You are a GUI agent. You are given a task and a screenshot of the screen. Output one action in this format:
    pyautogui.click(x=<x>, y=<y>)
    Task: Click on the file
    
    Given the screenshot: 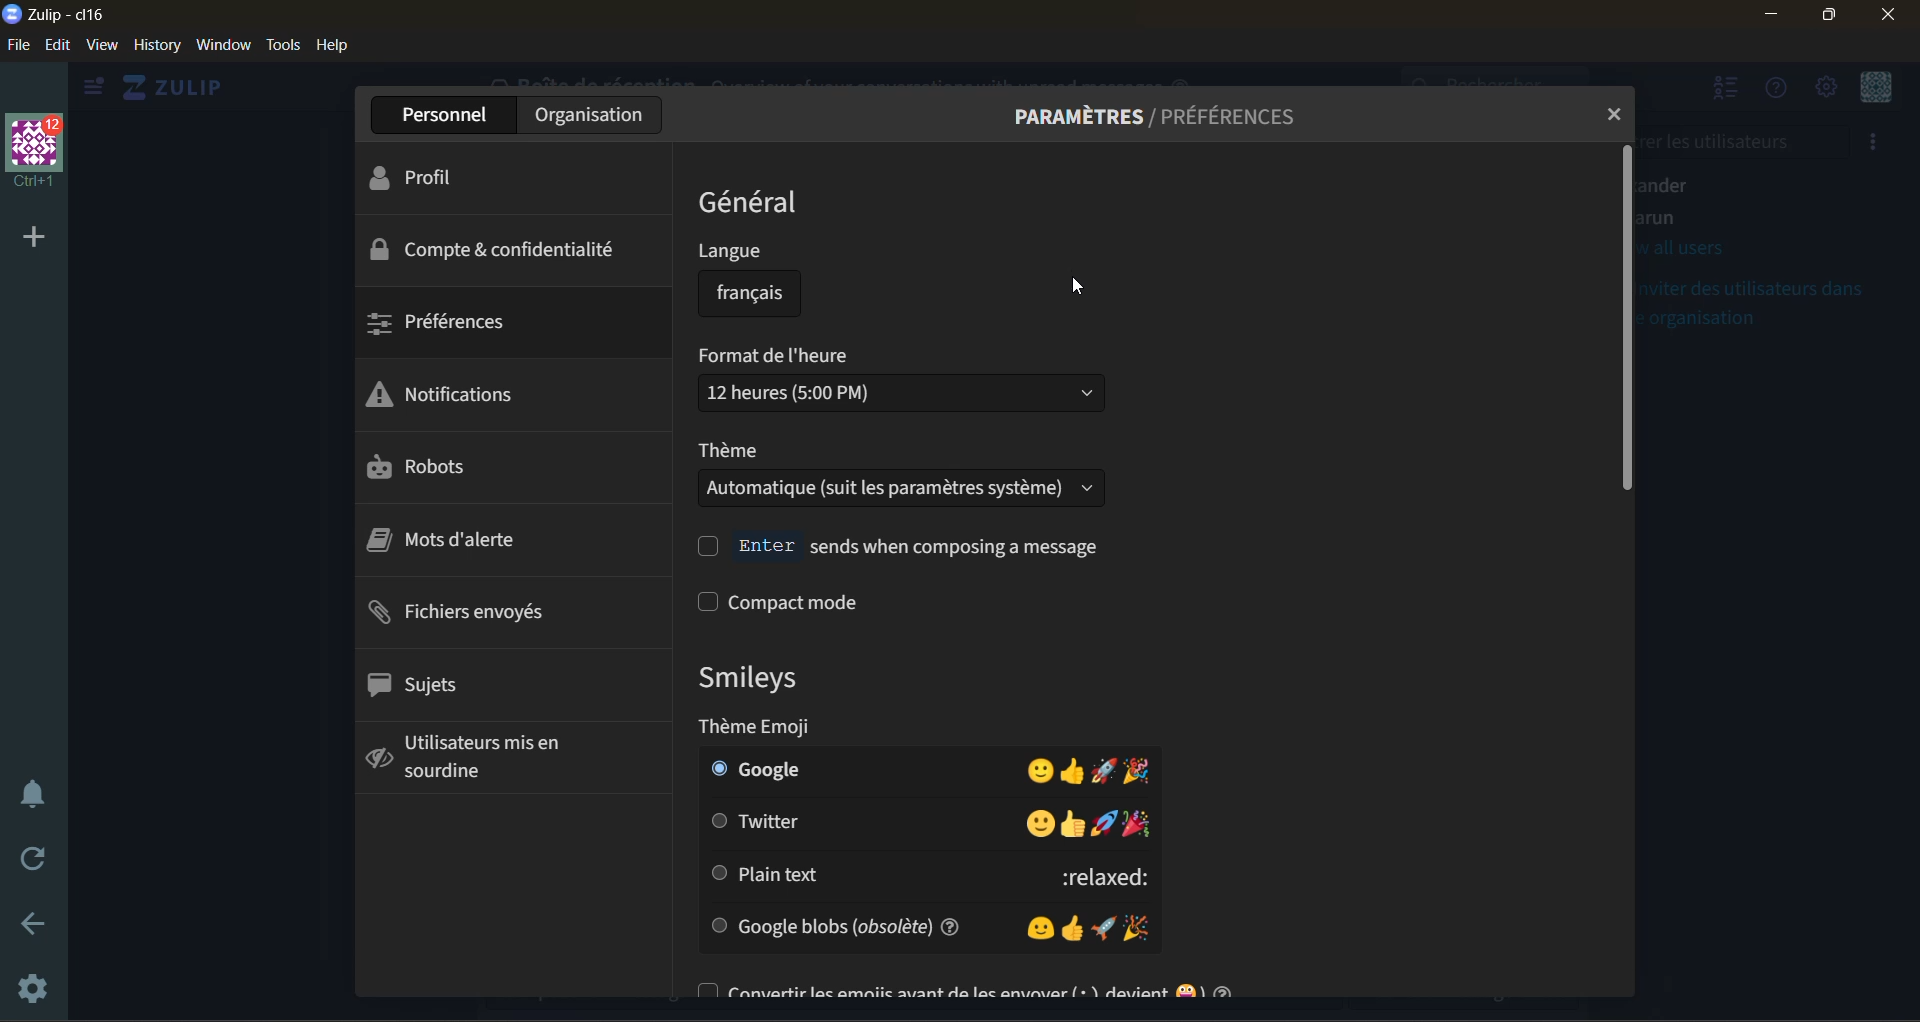 What is the action you would take?
    pyautogui.click(x=17, y=46)
    